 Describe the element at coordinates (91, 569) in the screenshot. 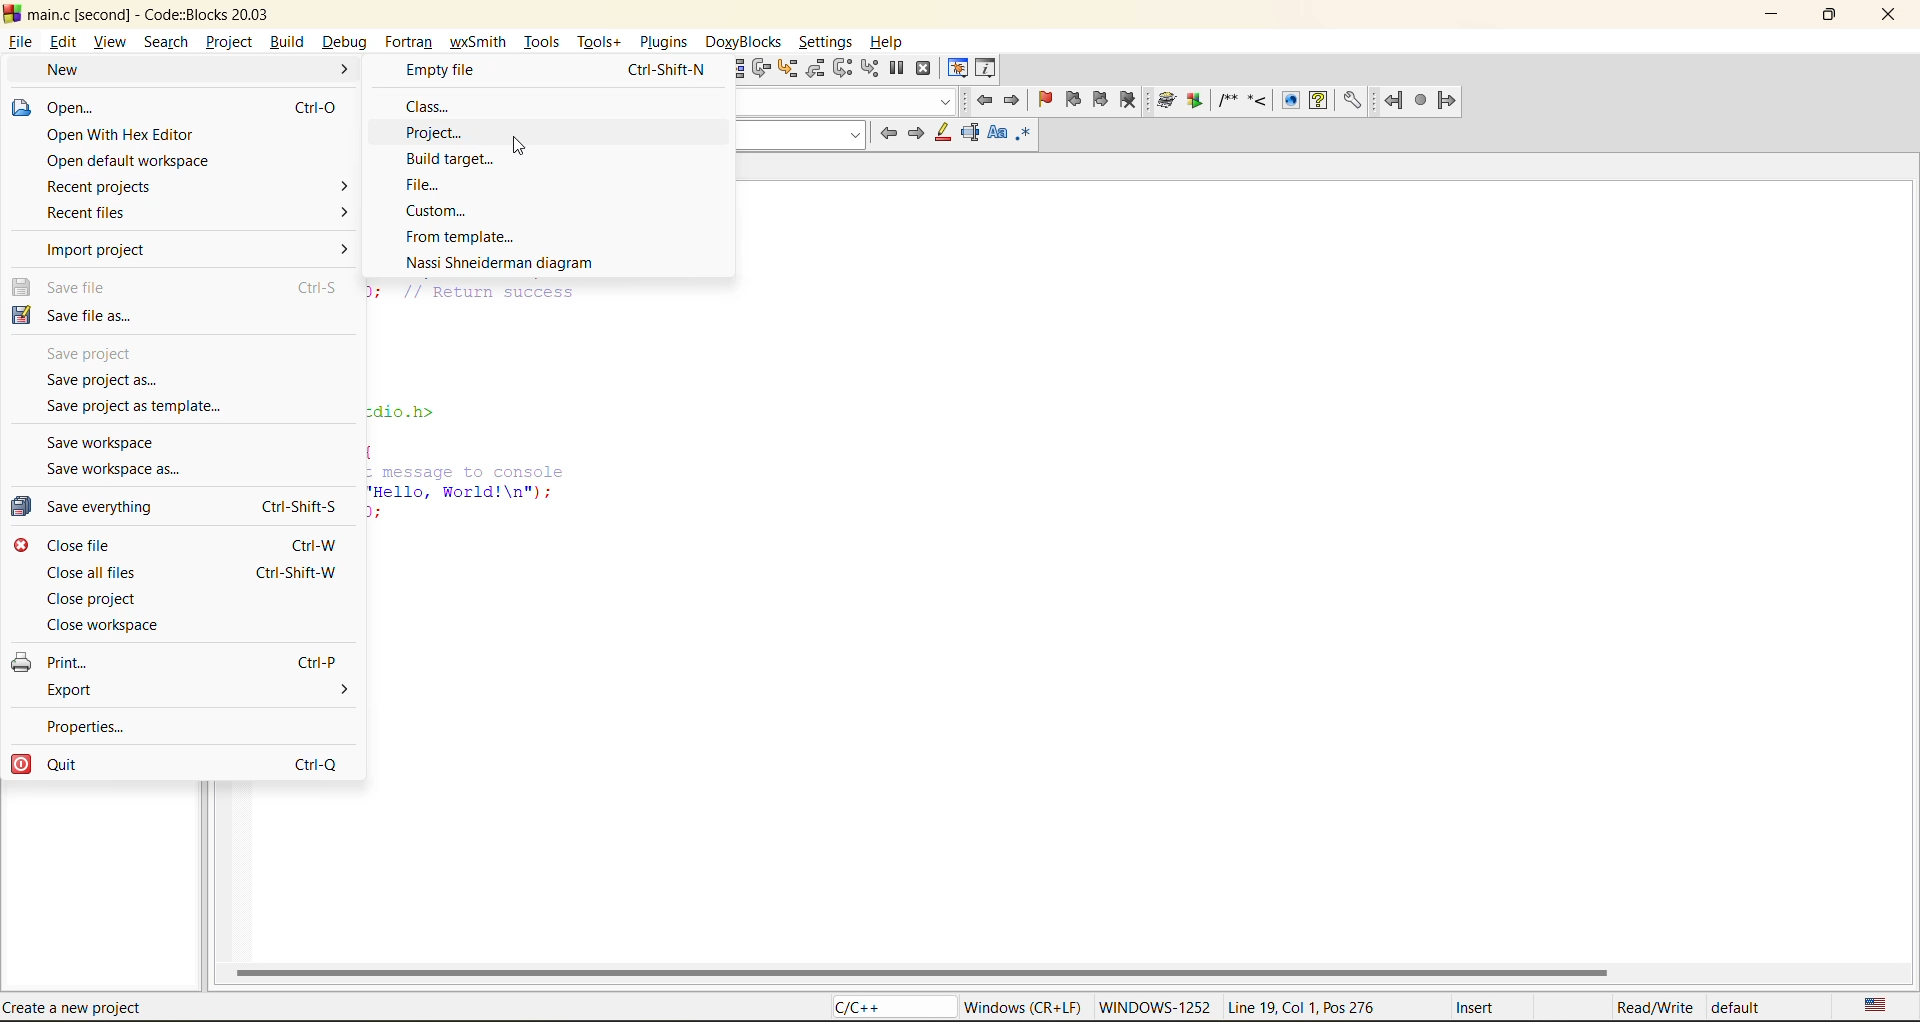

I see `close all files` at that location.